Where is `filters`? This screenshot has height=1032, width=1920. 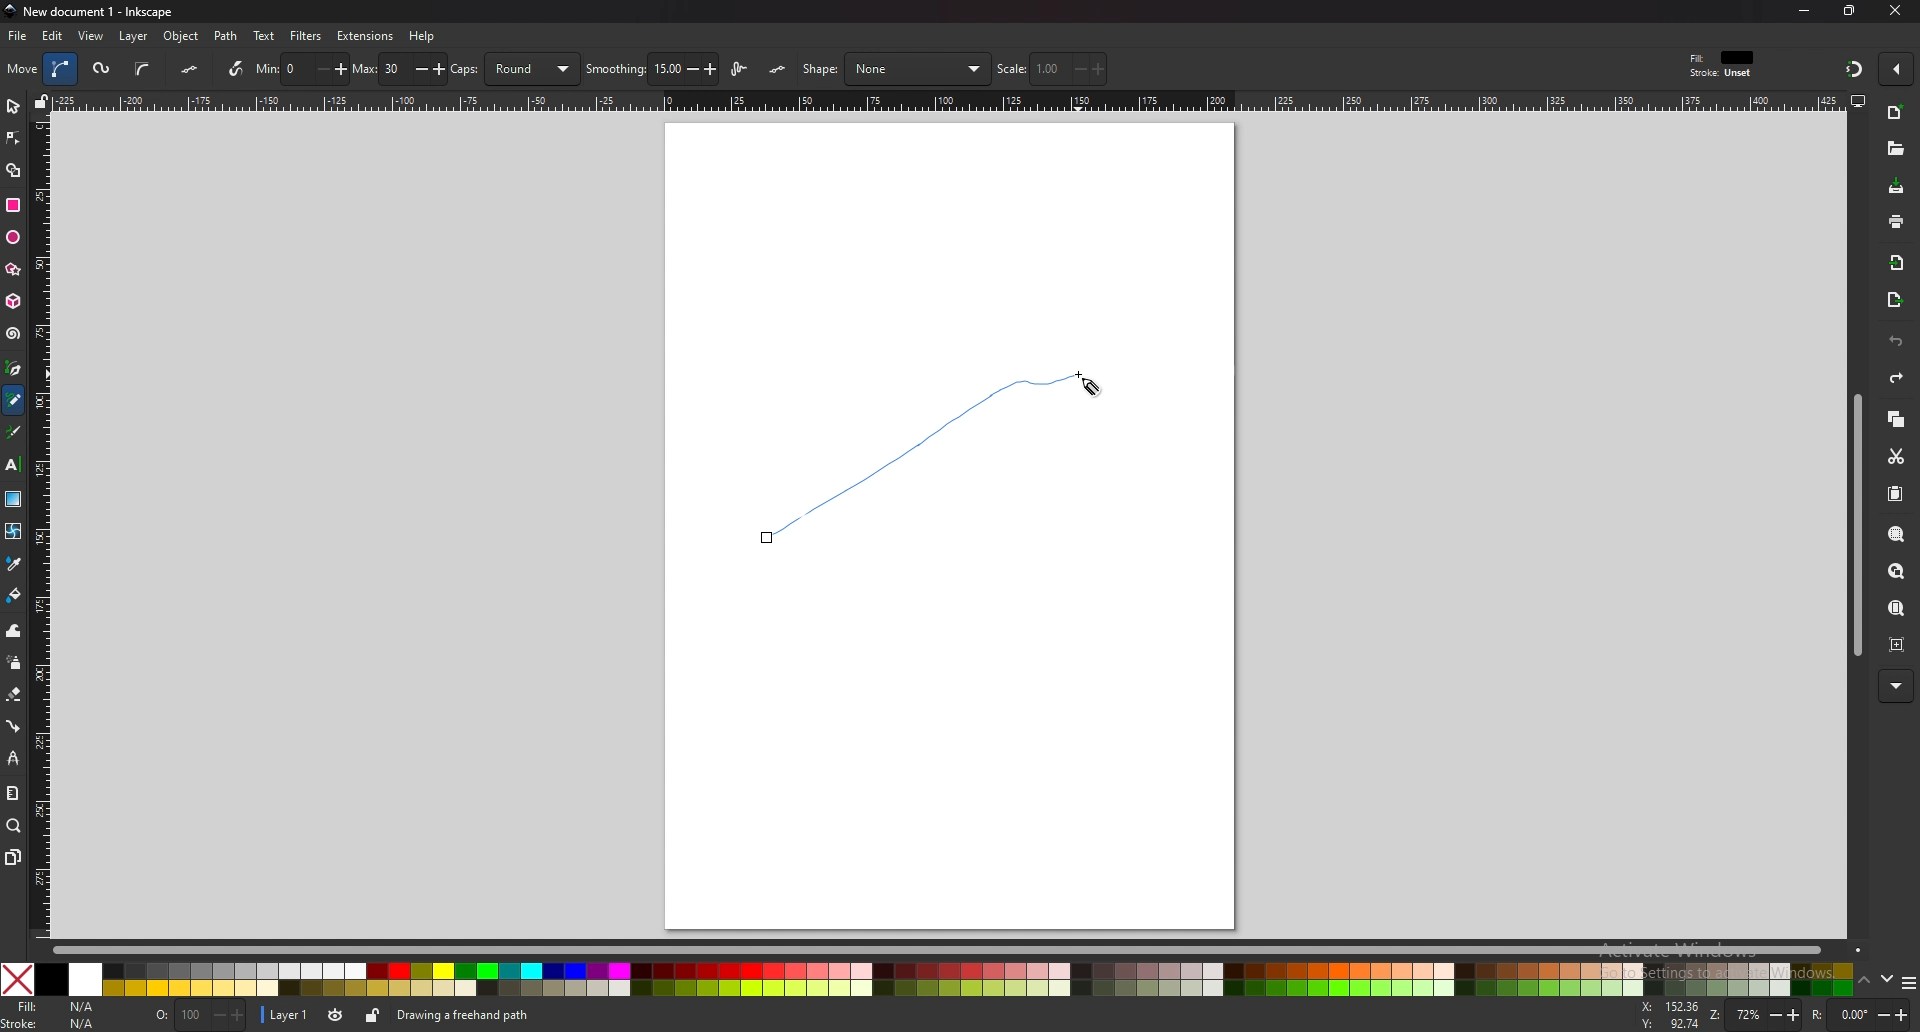 filters is located at coordinates (305, 37).